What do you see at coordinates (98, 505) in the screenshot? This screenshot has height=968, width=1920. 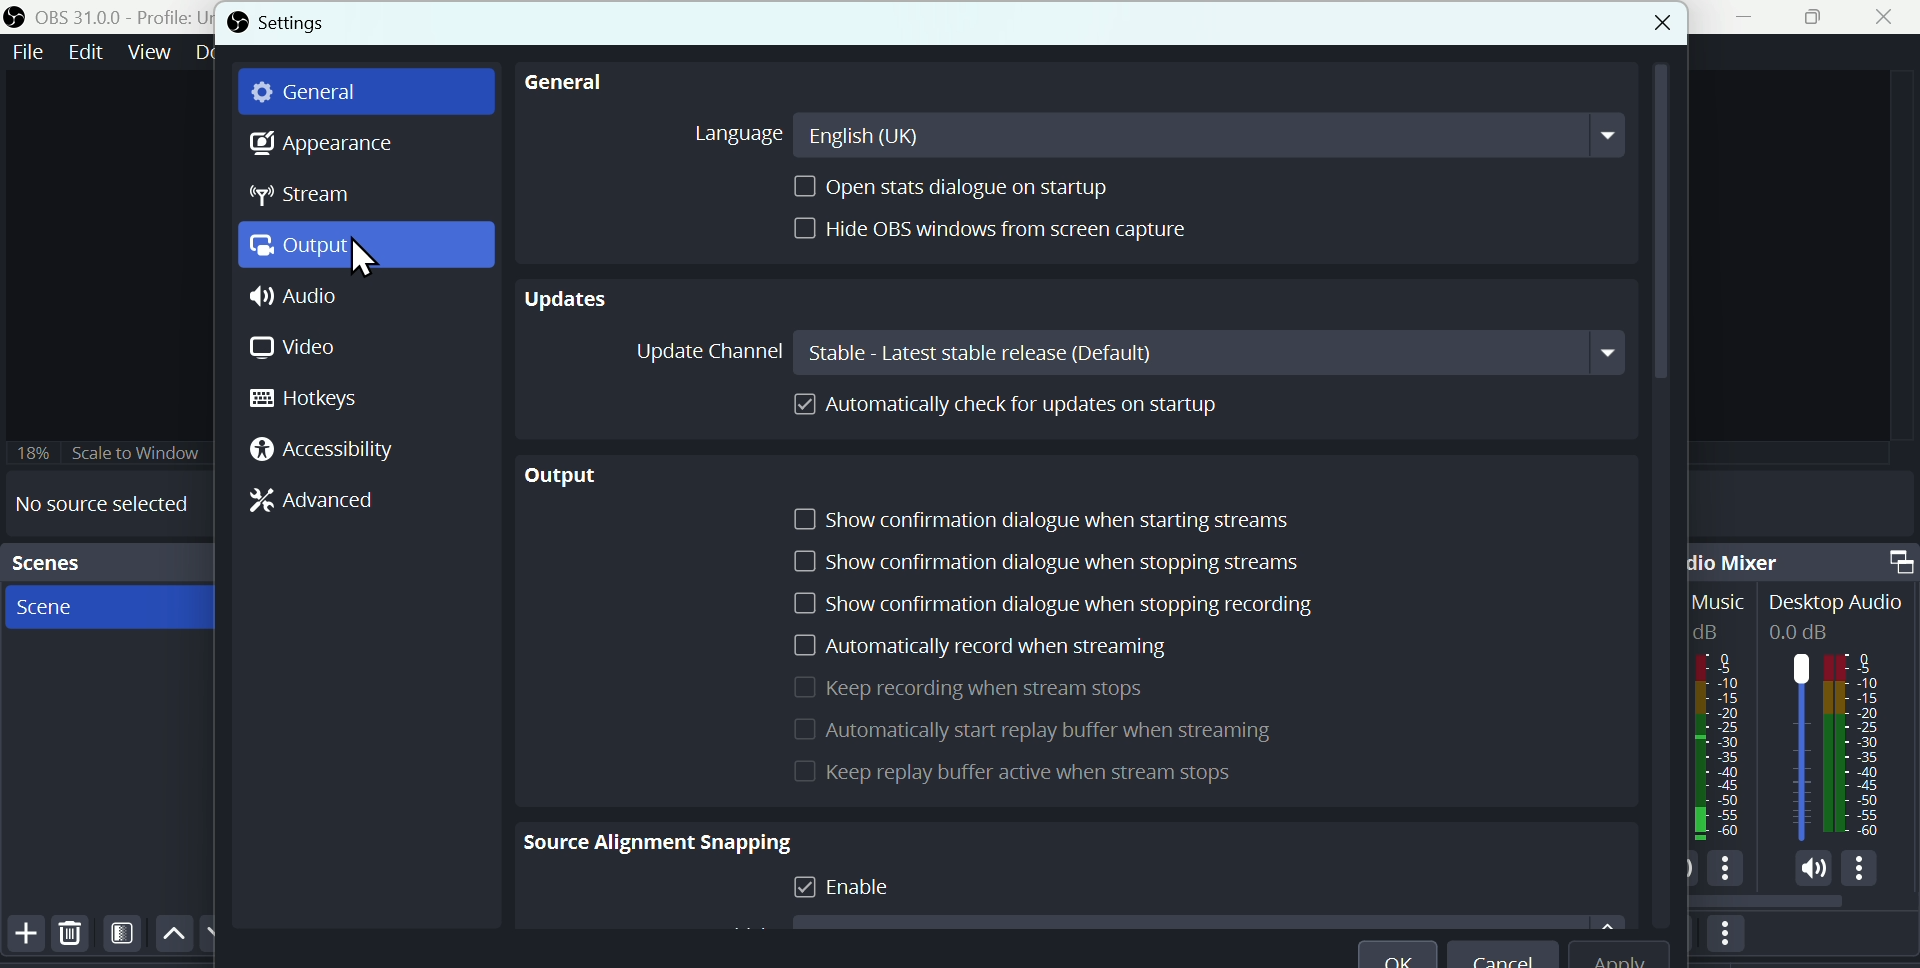 I see `No source selected` at bounding box center [98, 505].